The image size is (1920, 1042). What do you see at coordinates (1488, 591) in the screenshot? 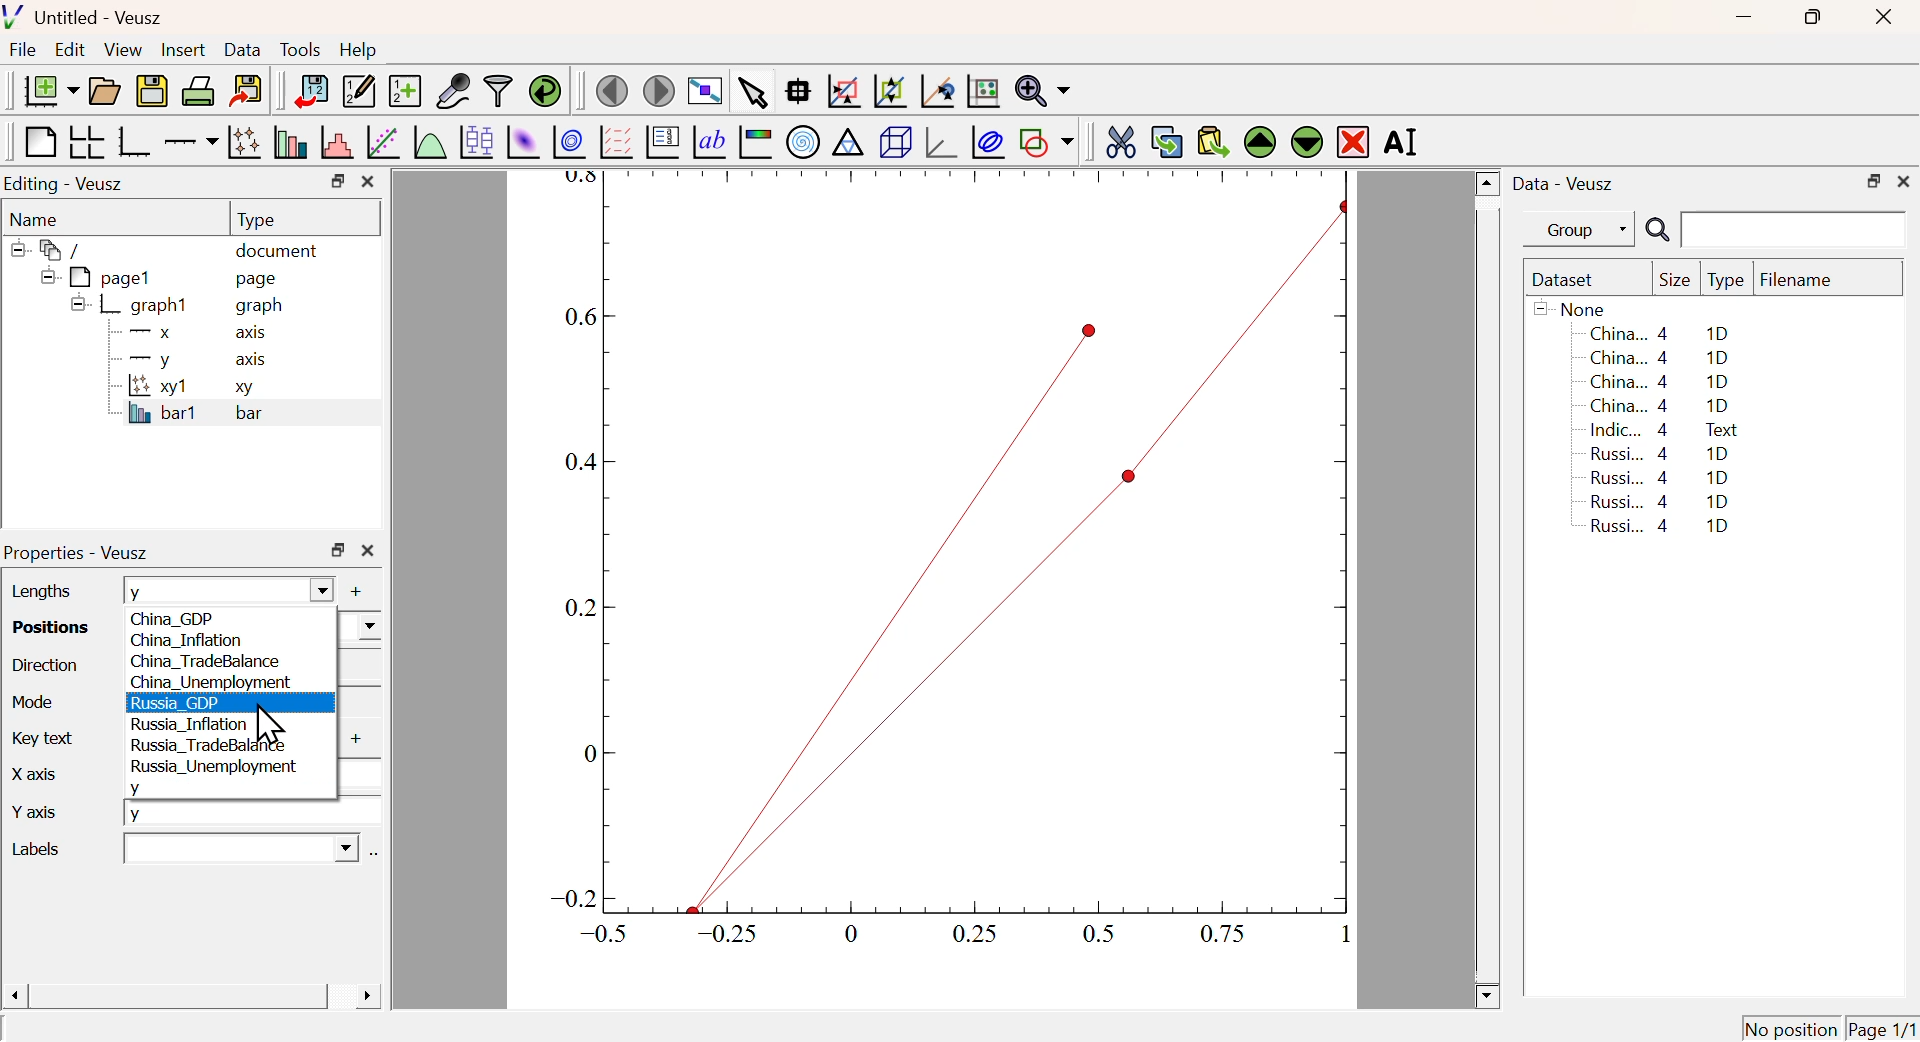
I see `Scroll` at bounding box center [1488, 591].